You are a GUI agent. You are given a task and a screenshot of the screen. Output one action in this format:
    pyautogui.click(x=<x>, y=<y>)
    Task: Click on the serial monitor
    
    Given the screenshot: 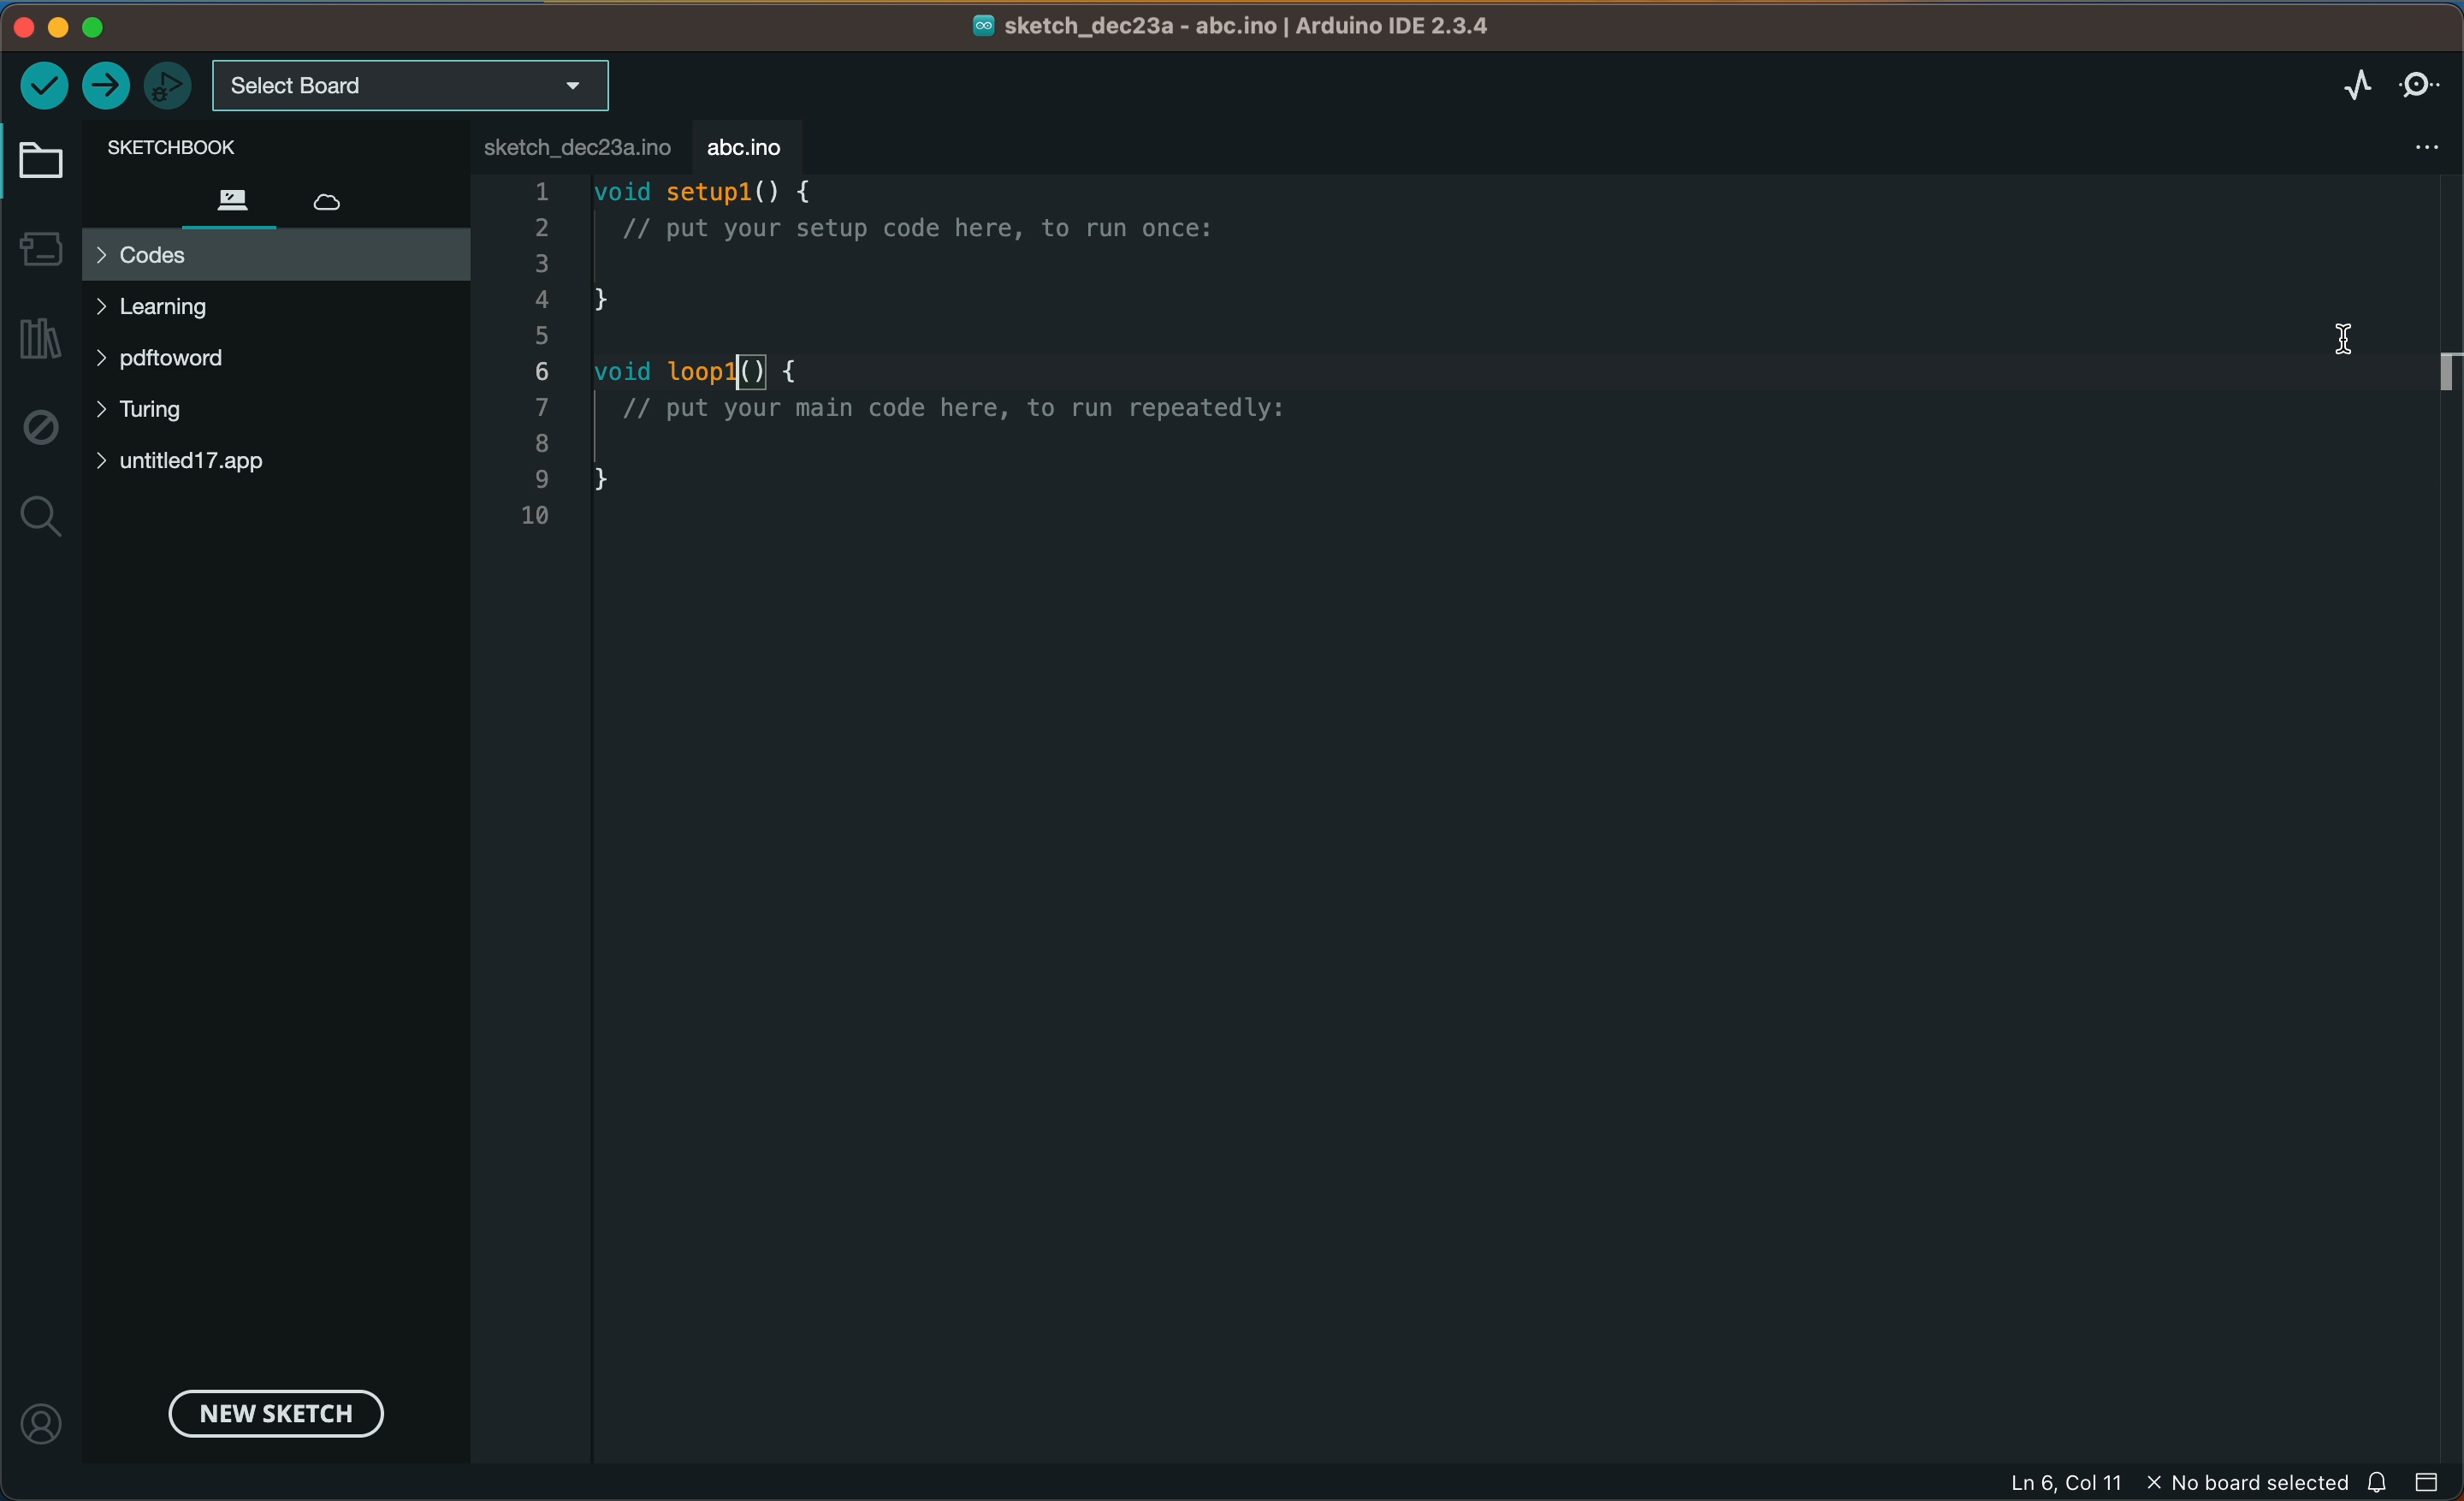 What is the action you would take?
    pyautogui.click(x=2420, y=80)
    